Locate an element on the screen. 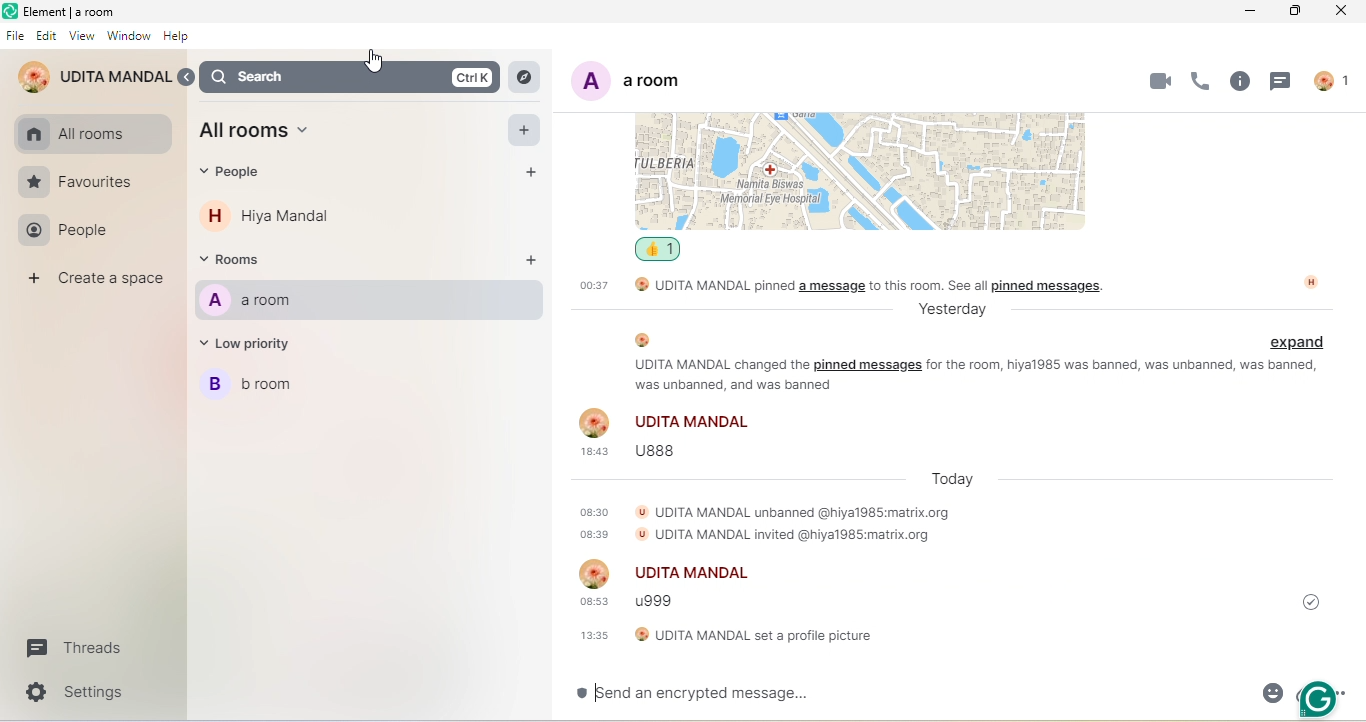 The height and width of the screenshot is (722, 1366). 00:37  UDITA MANDAL pinned is located at coordinates (685, 287).